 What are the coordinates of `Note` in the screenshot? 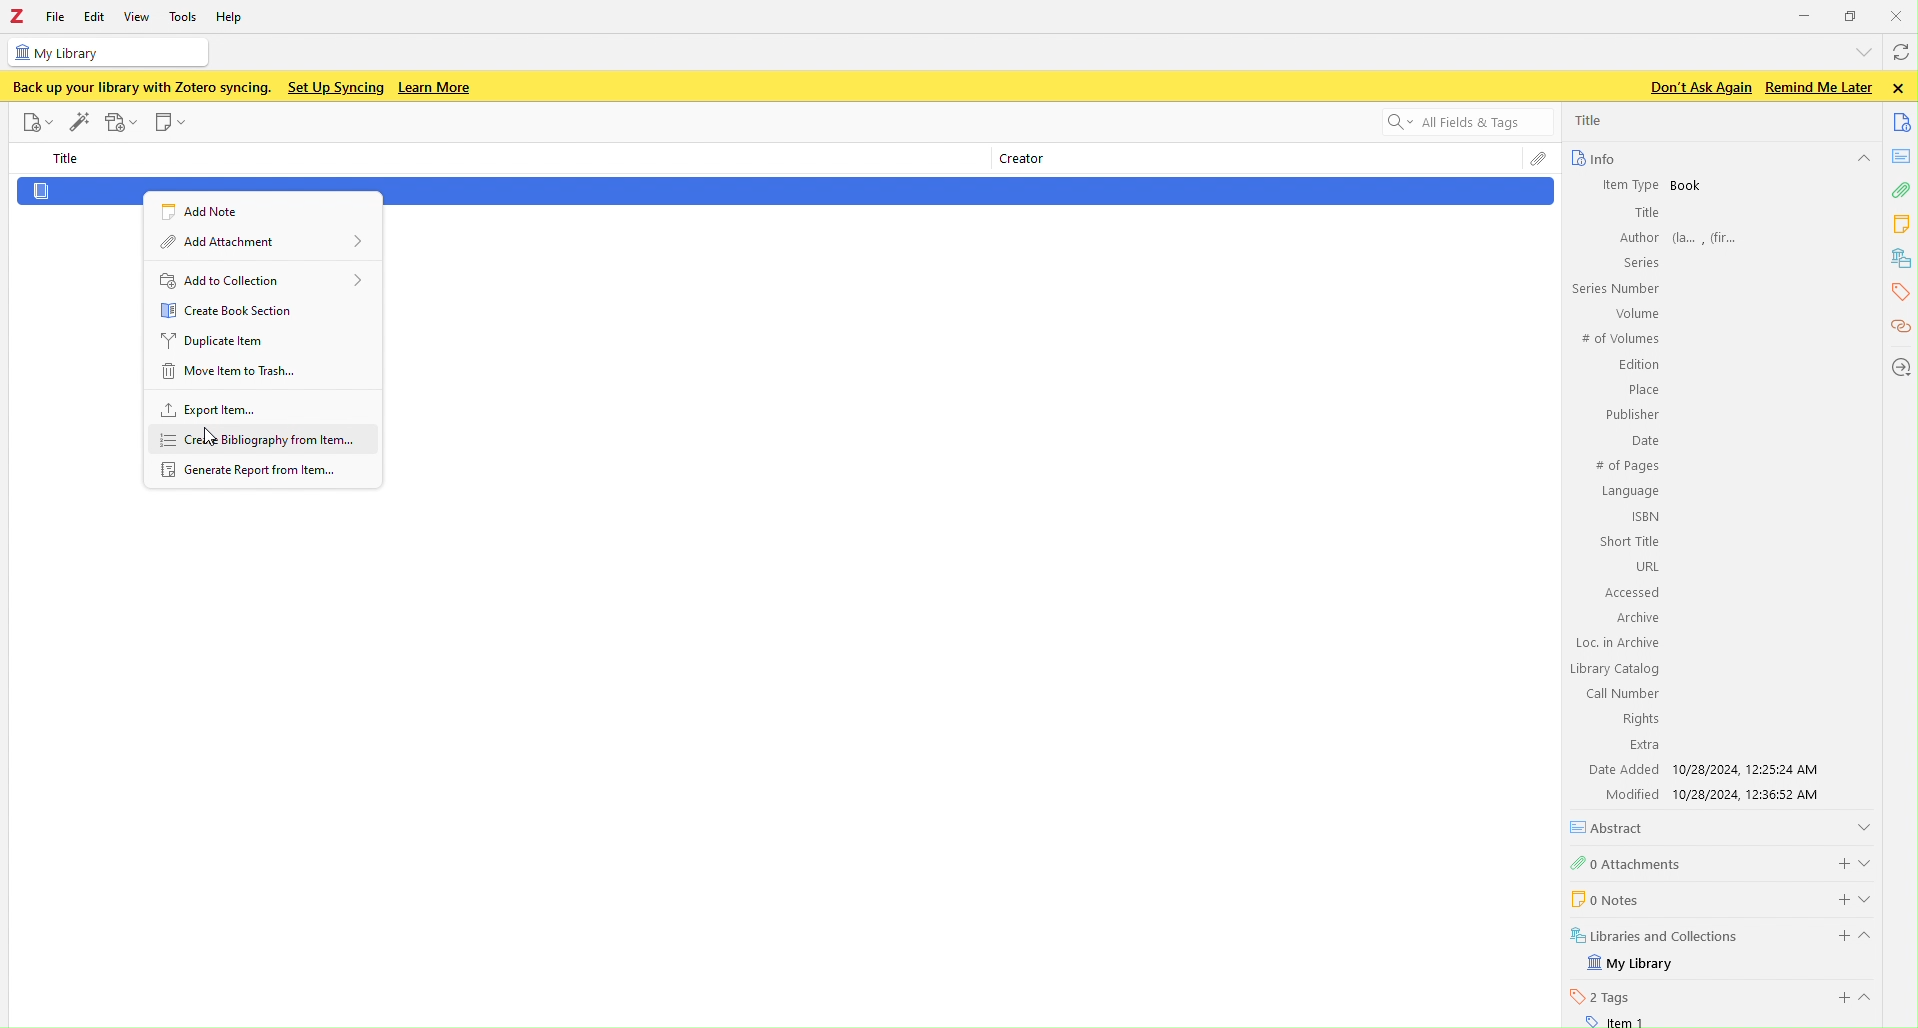 It's located at (172, 123).